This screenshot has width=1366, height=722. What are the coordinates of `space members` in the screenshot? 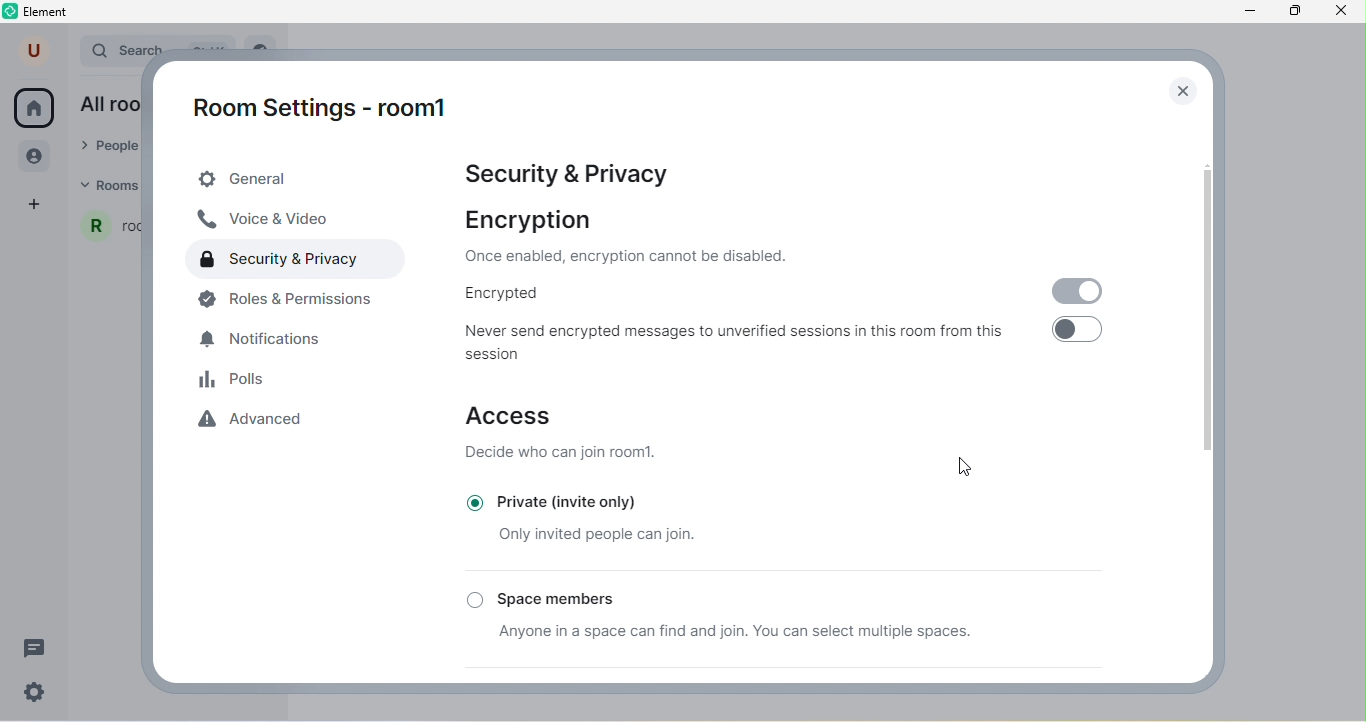 It's located at (609, 596).